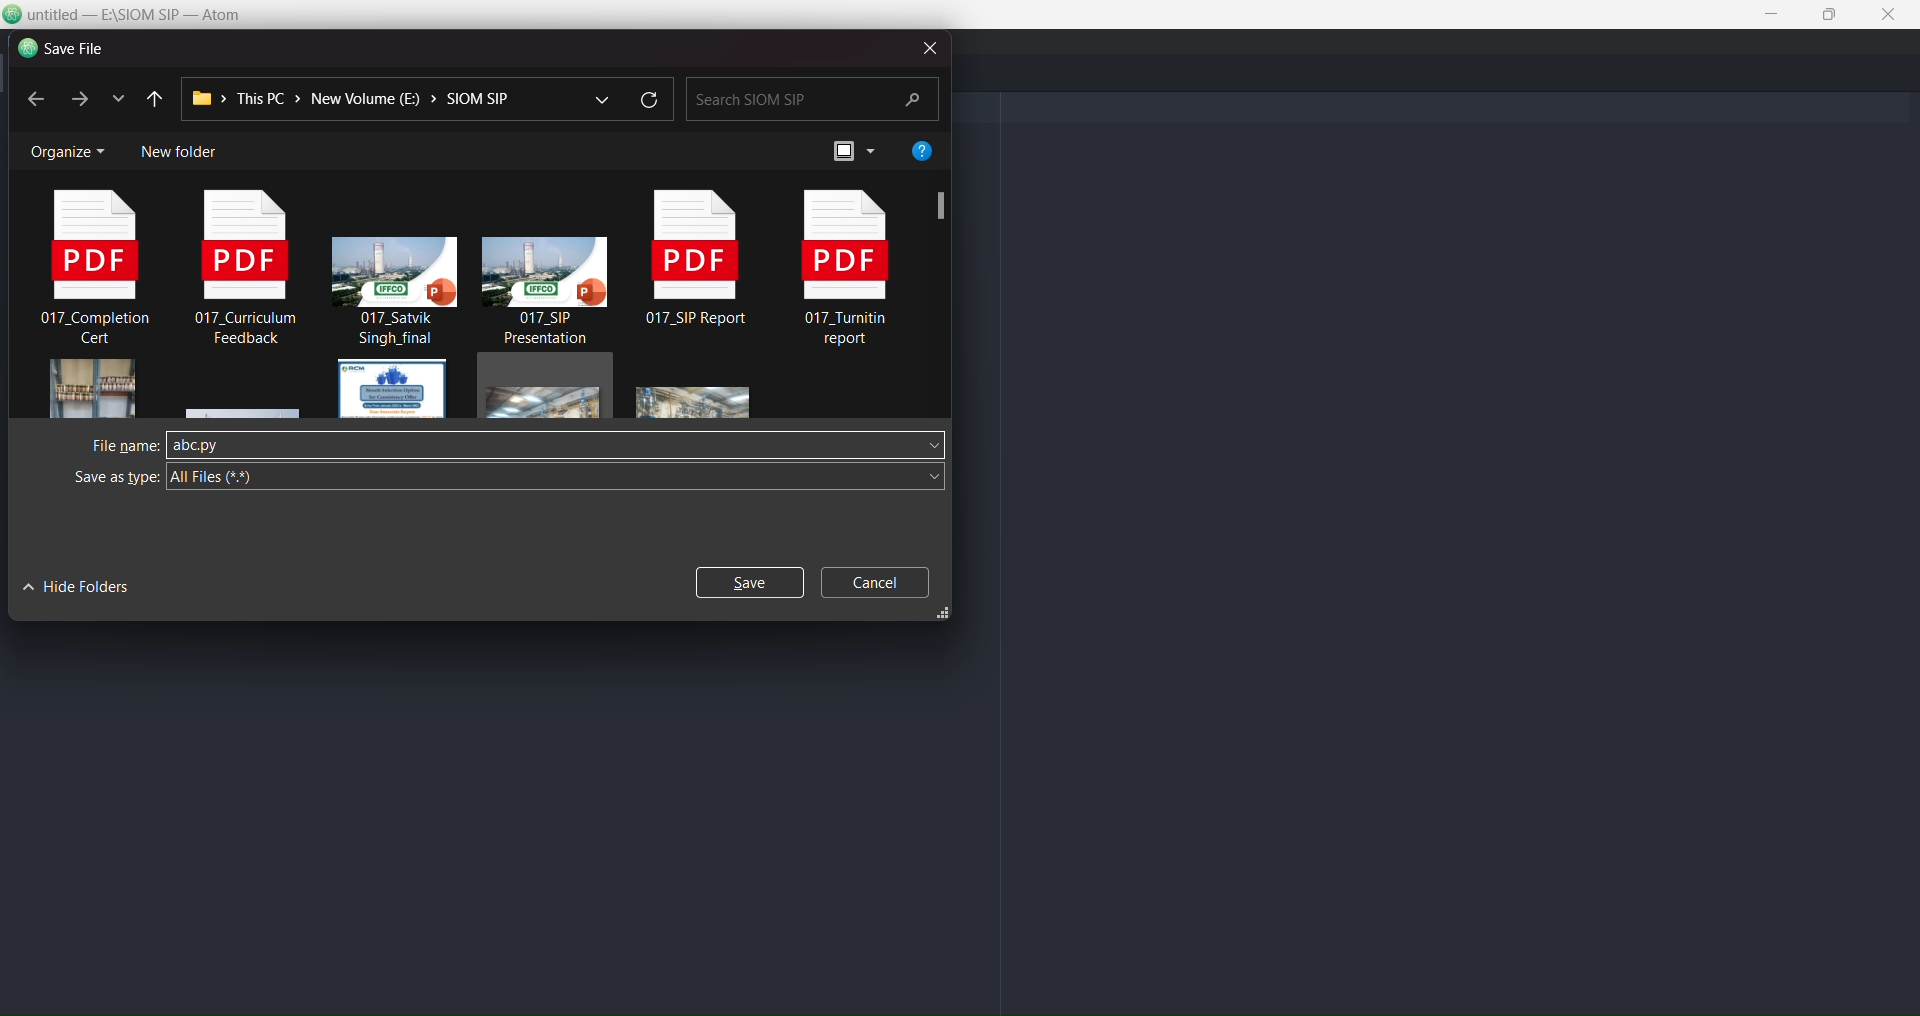  Describe the element at coordinates (695, 401) in the screenshot. I see `image` at that location.